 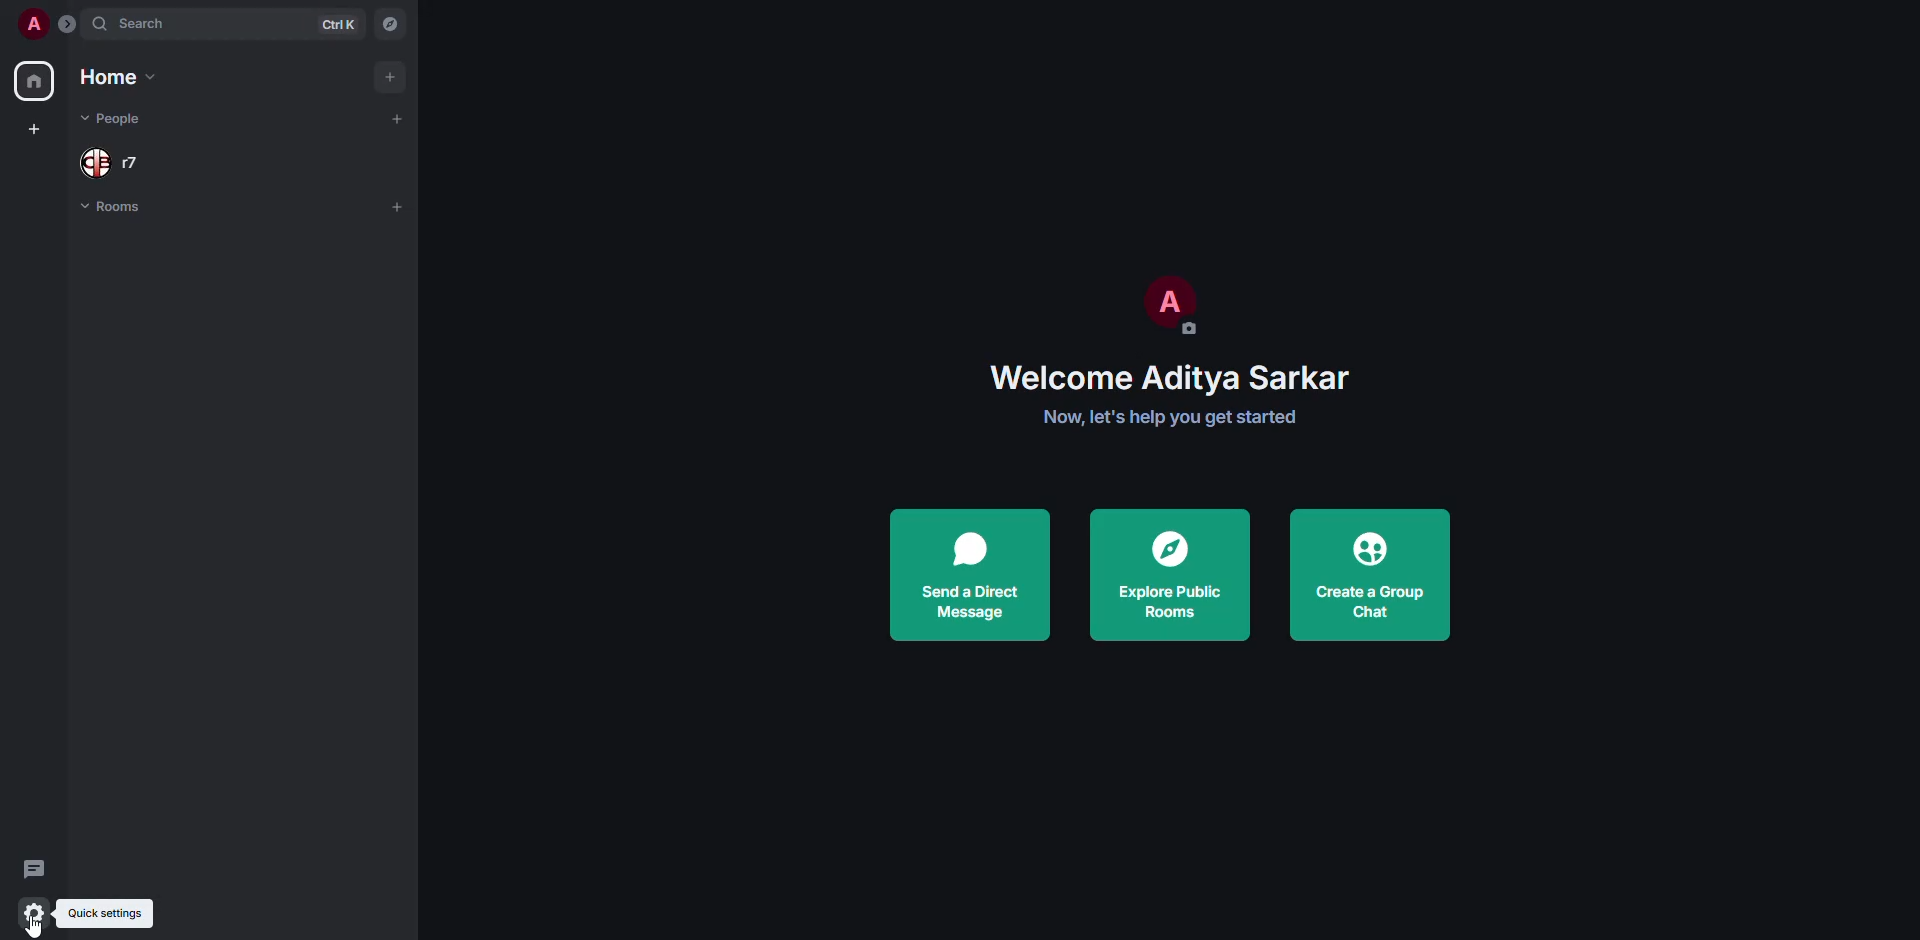 I want to click on profile, so click(x=1176, y=306).